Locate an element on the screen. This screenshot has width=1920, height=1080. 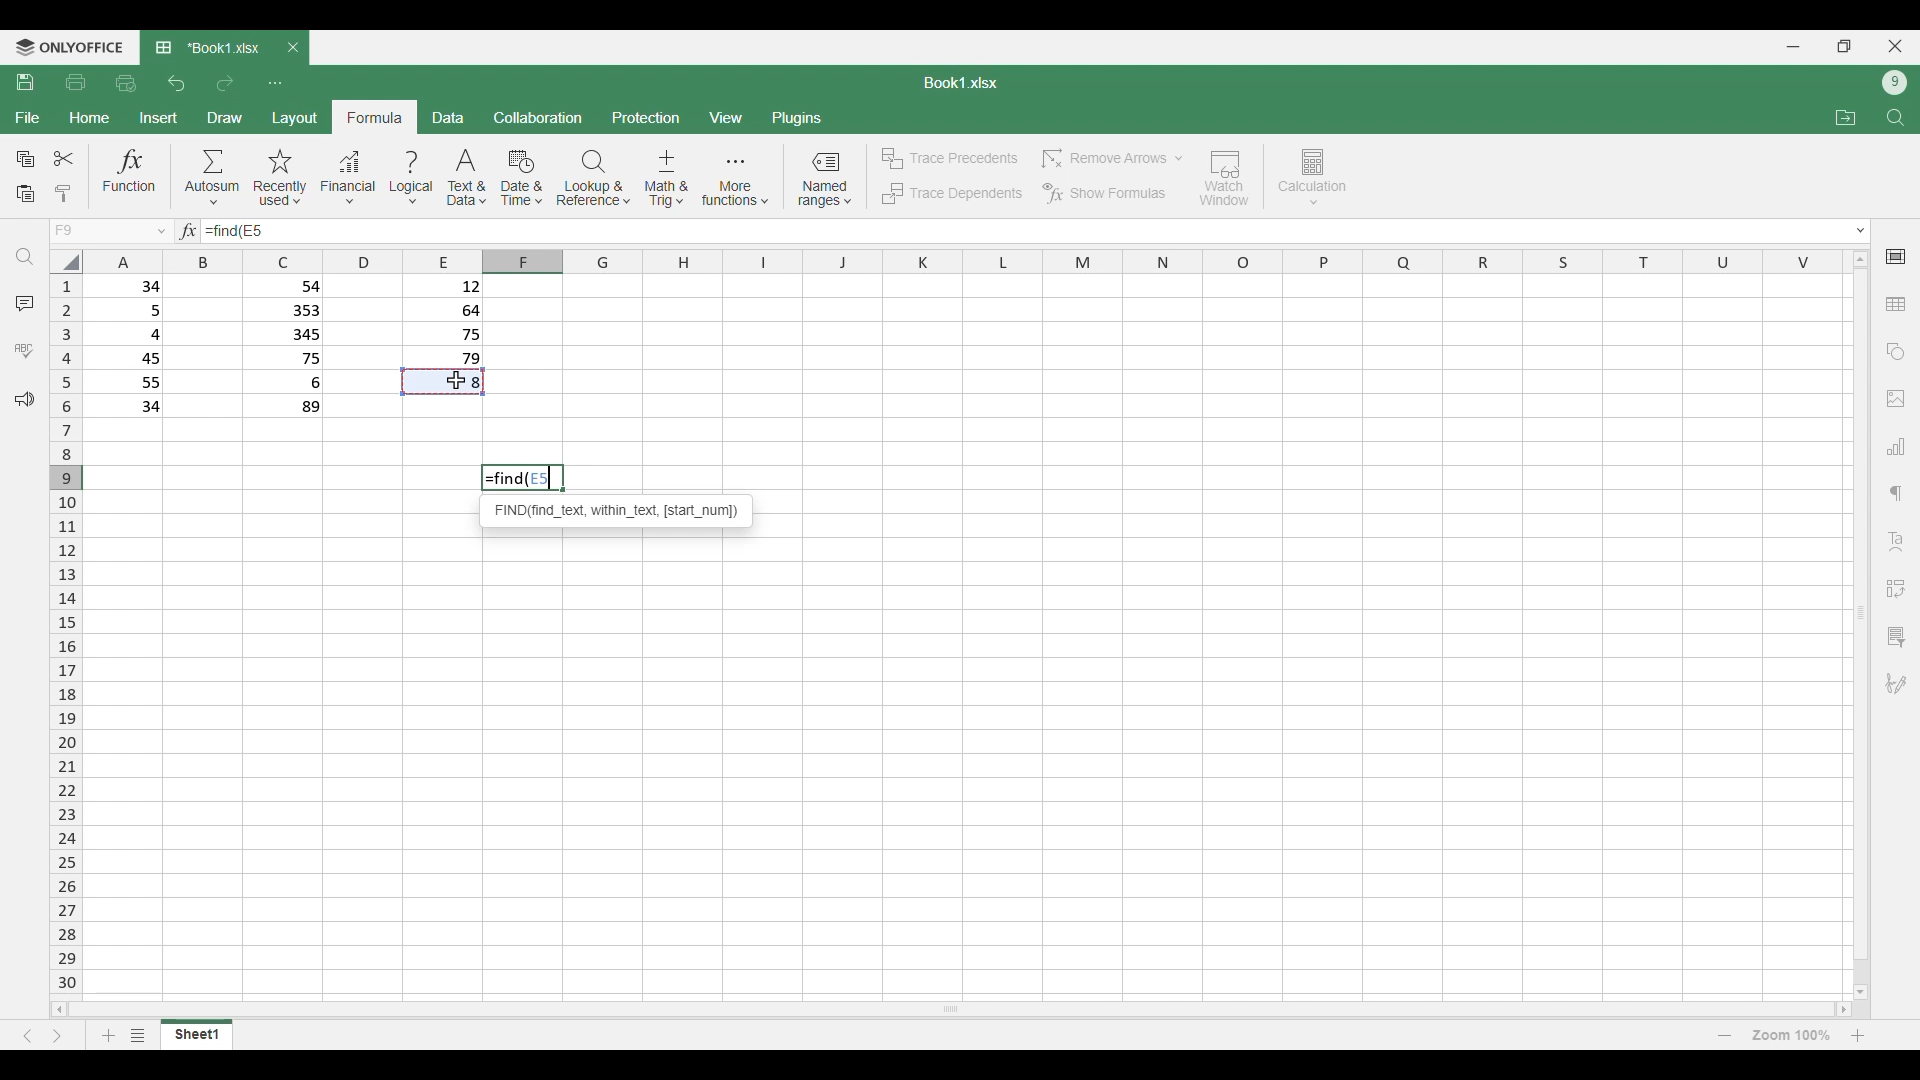
Print file is located at coordinates (76, 83).